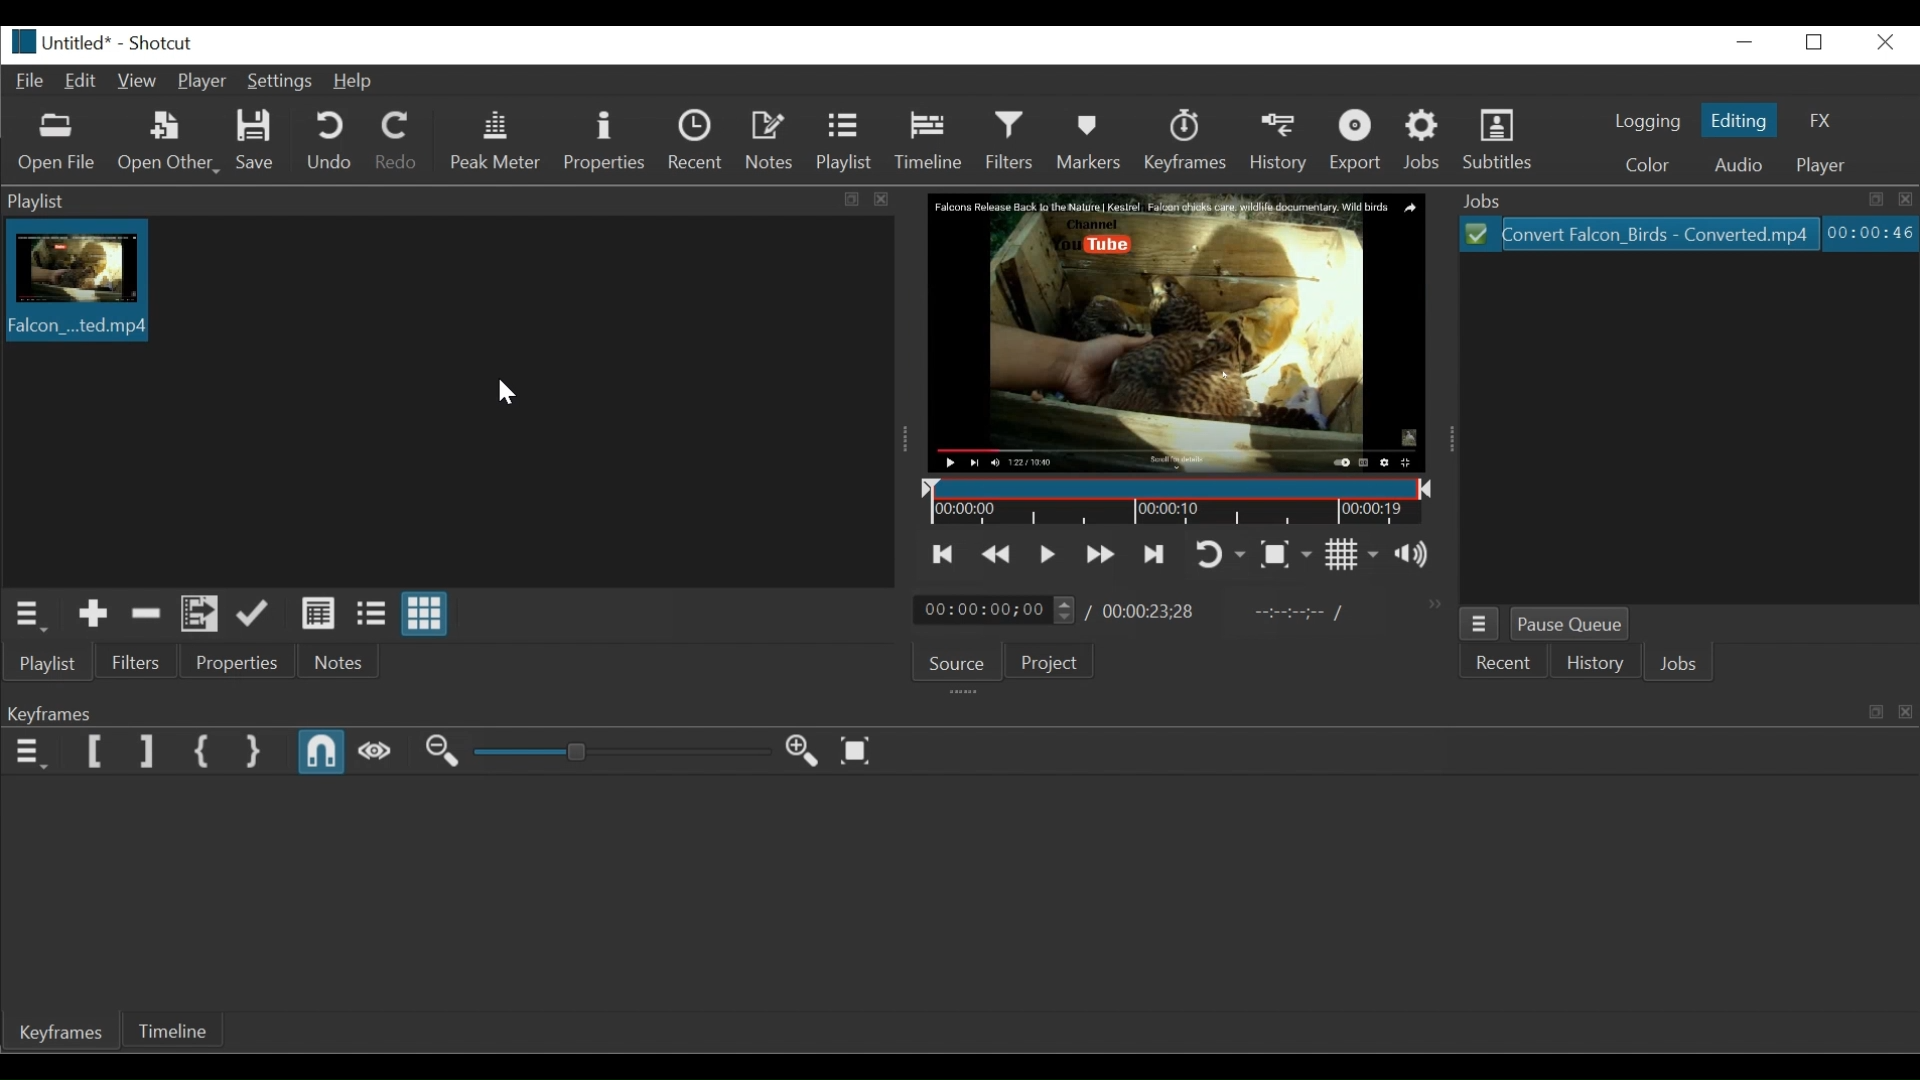 Image resolution: width=1920 pixels, height=1080 pixels. Describe the element at coordinates (355, 82) in the screenshot. I see `Help` at that location.